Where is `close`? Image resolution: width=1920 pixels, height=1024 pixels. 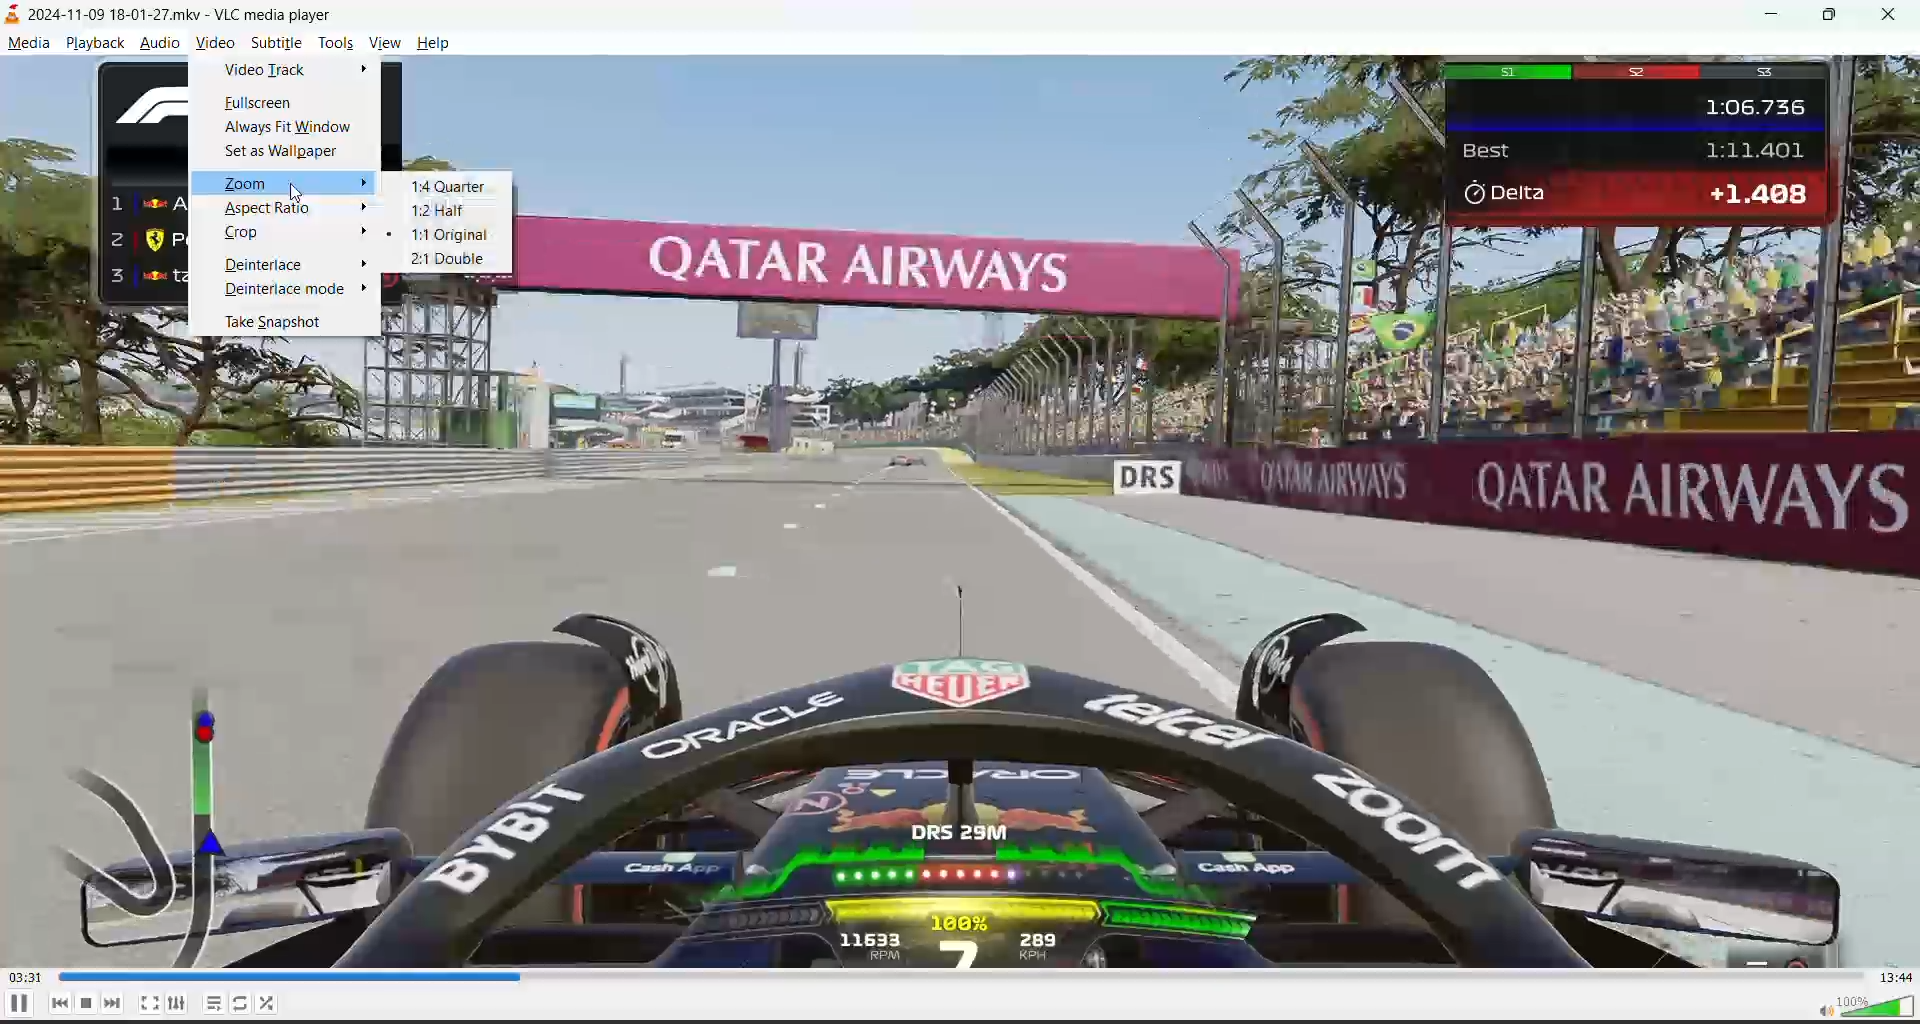
close is located at coordinates (1890, 16).